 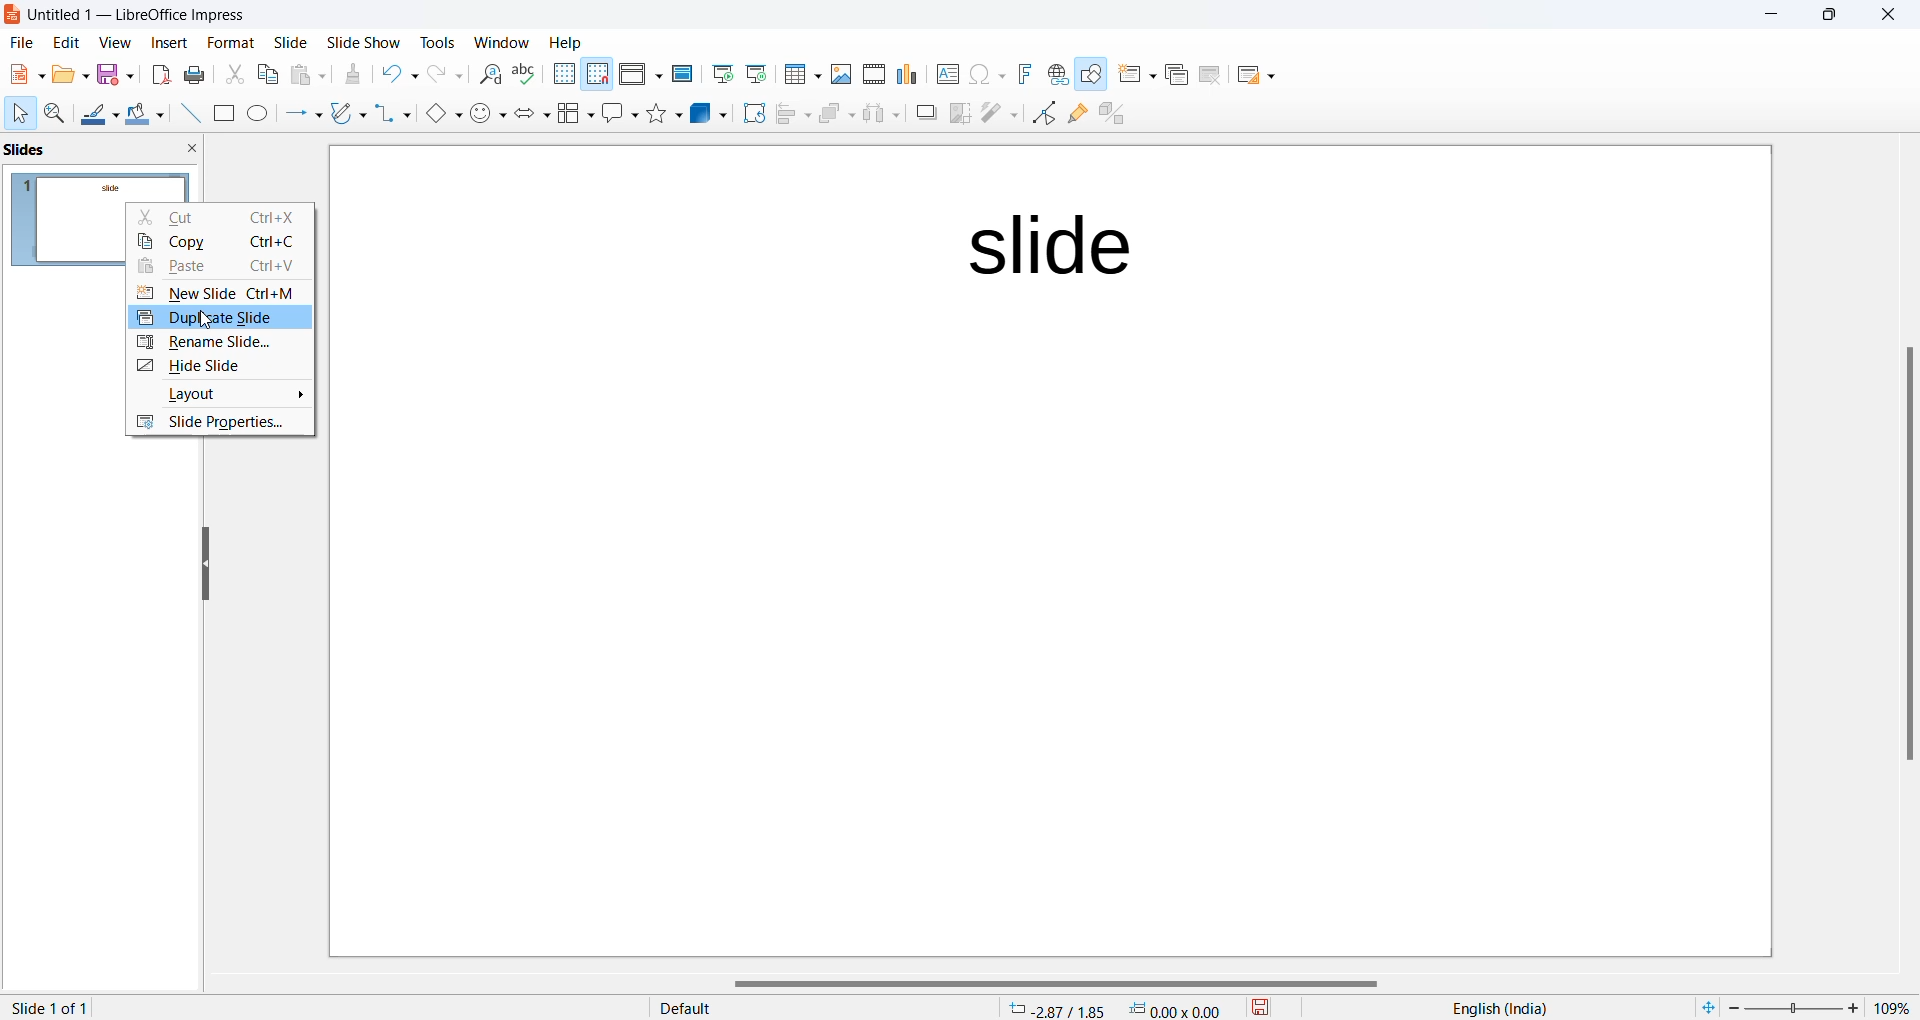 What do you see at coordinates (358, 76) in the screenshot?
I see `Clone formatting` at bounding box center [358, 76].